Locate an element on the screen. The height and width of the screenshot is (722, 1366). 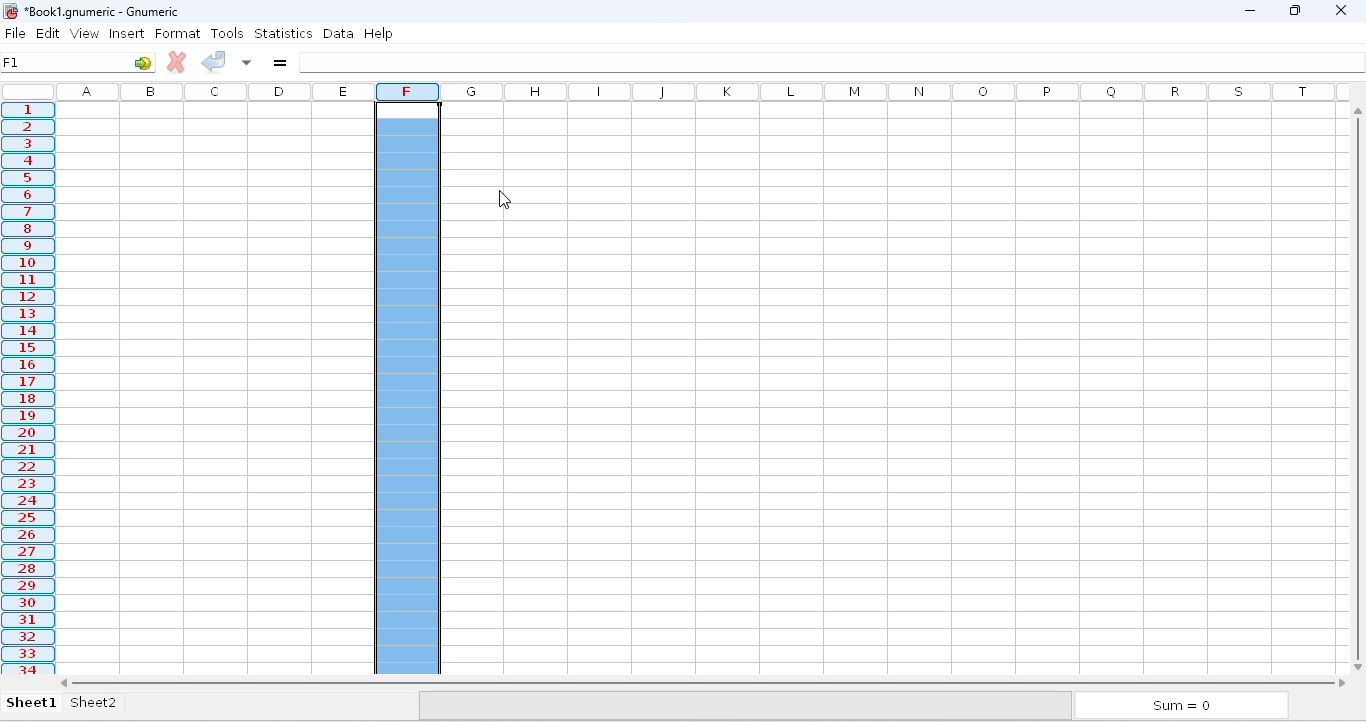
logo is located at coordinates (10, 11).